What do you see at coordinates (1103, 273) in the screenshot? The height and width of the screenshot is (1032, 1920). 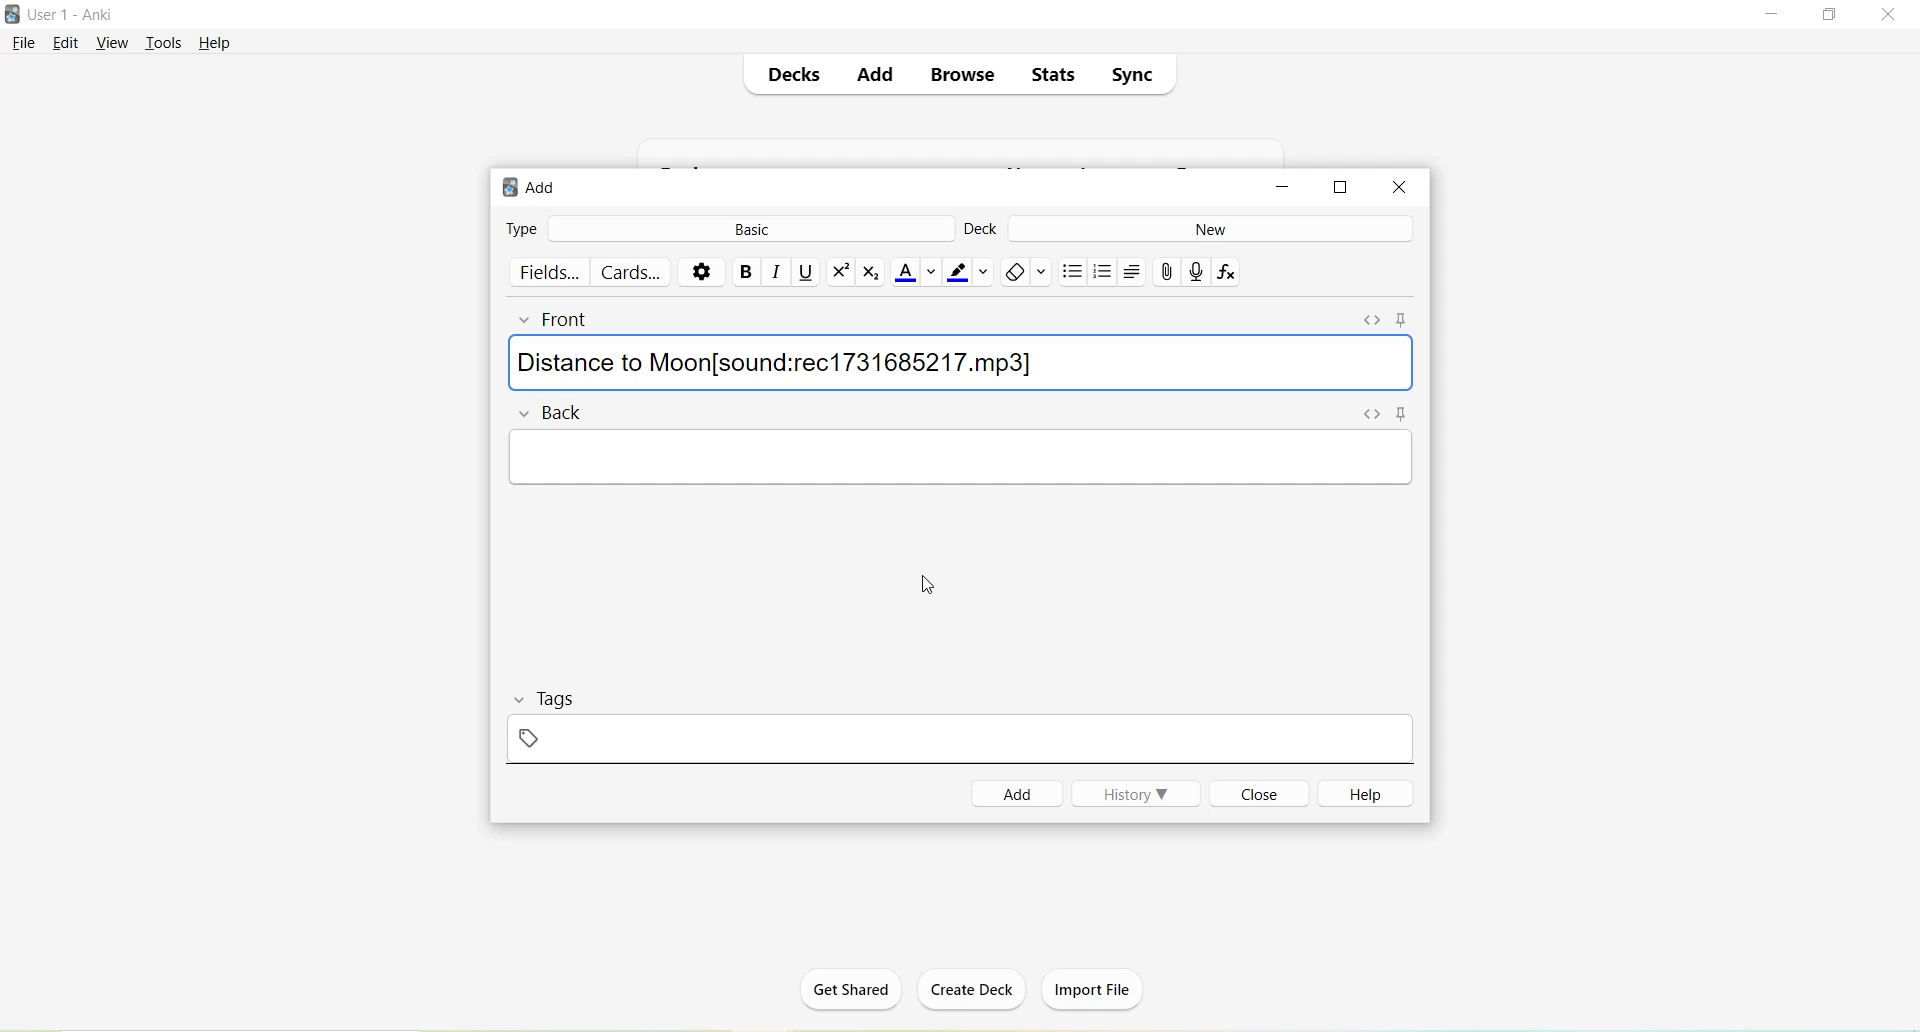 I see `Ordered list` at bounding box center [1103, 273].